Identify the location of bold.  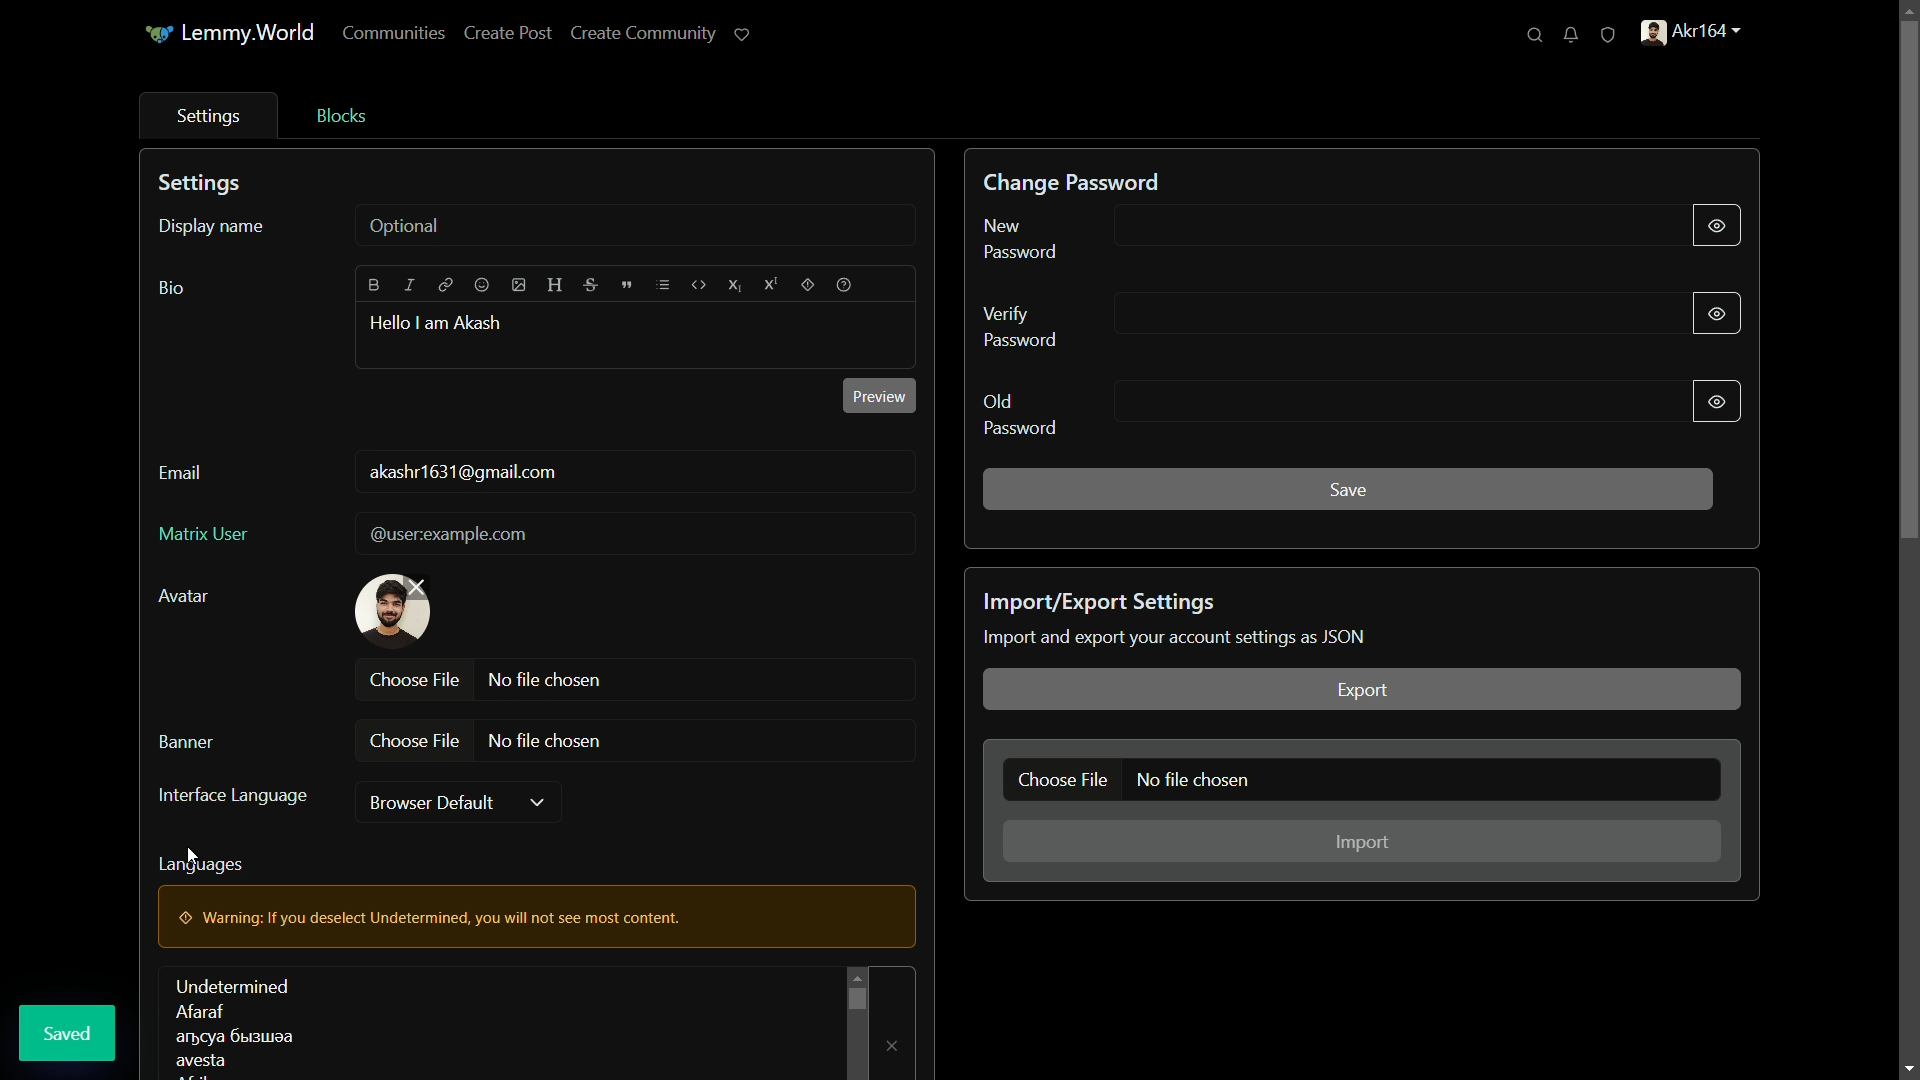
(375, 286).